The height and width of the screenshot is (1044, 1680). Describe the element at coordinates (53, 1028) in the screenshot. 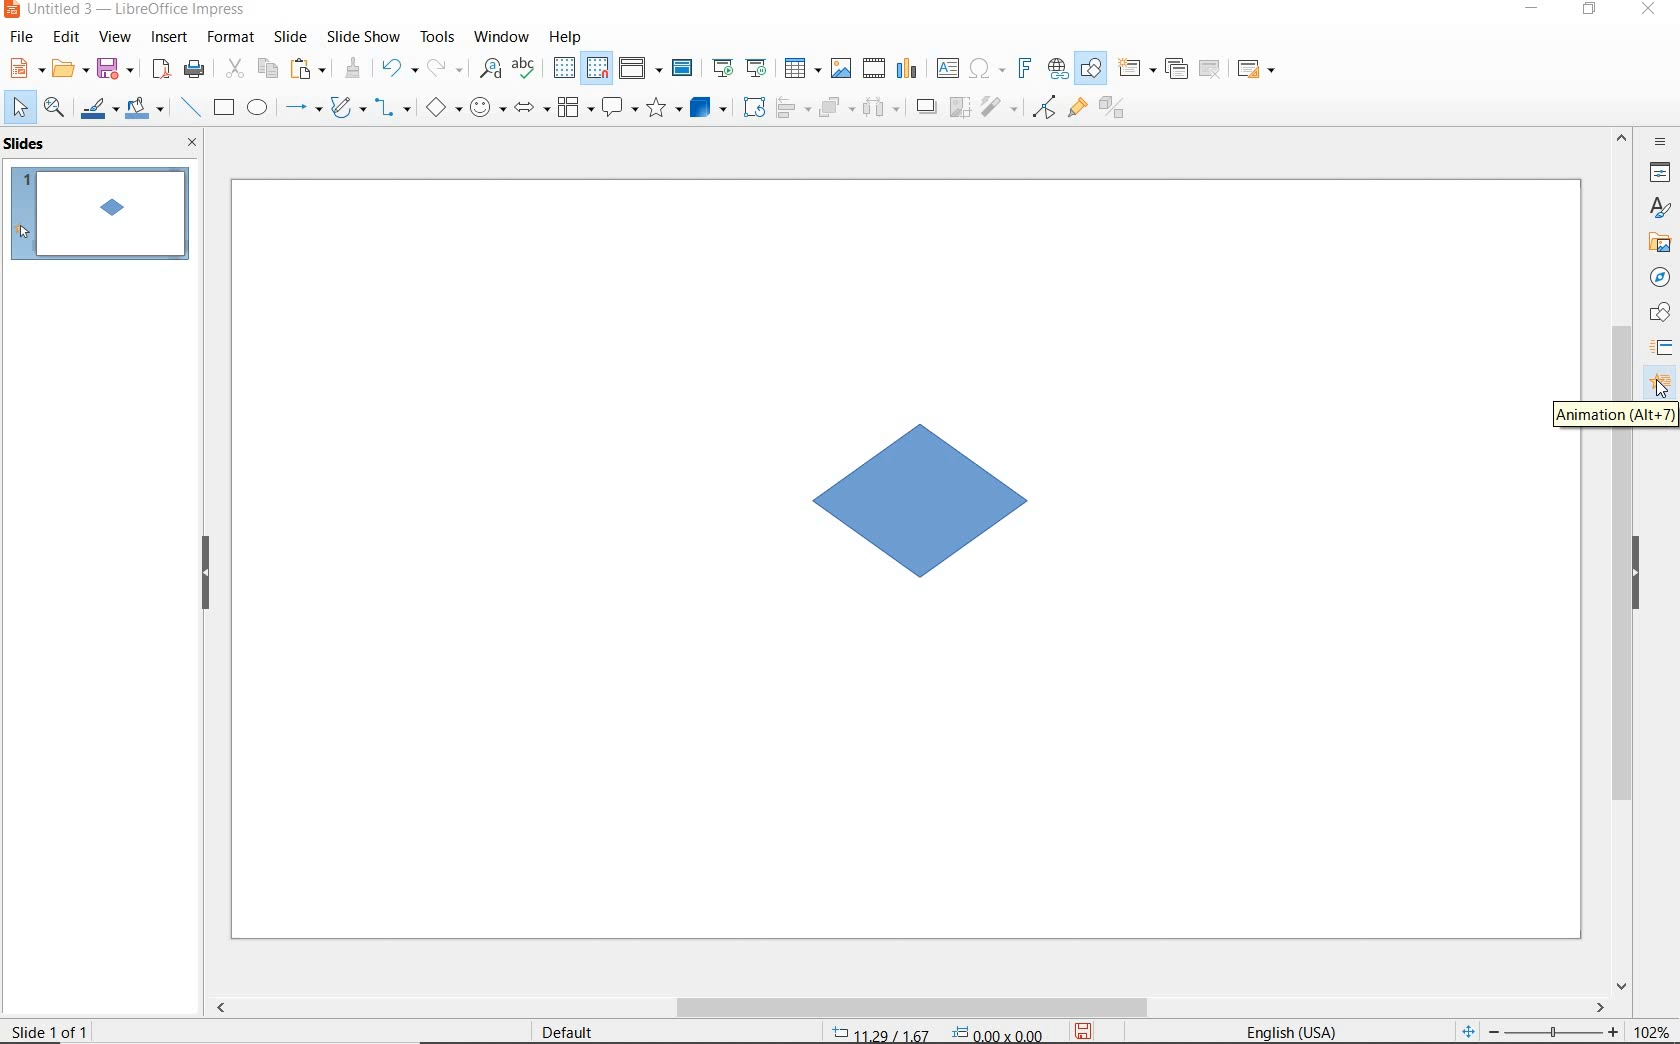

I see `slide 1 of 1` at that location.